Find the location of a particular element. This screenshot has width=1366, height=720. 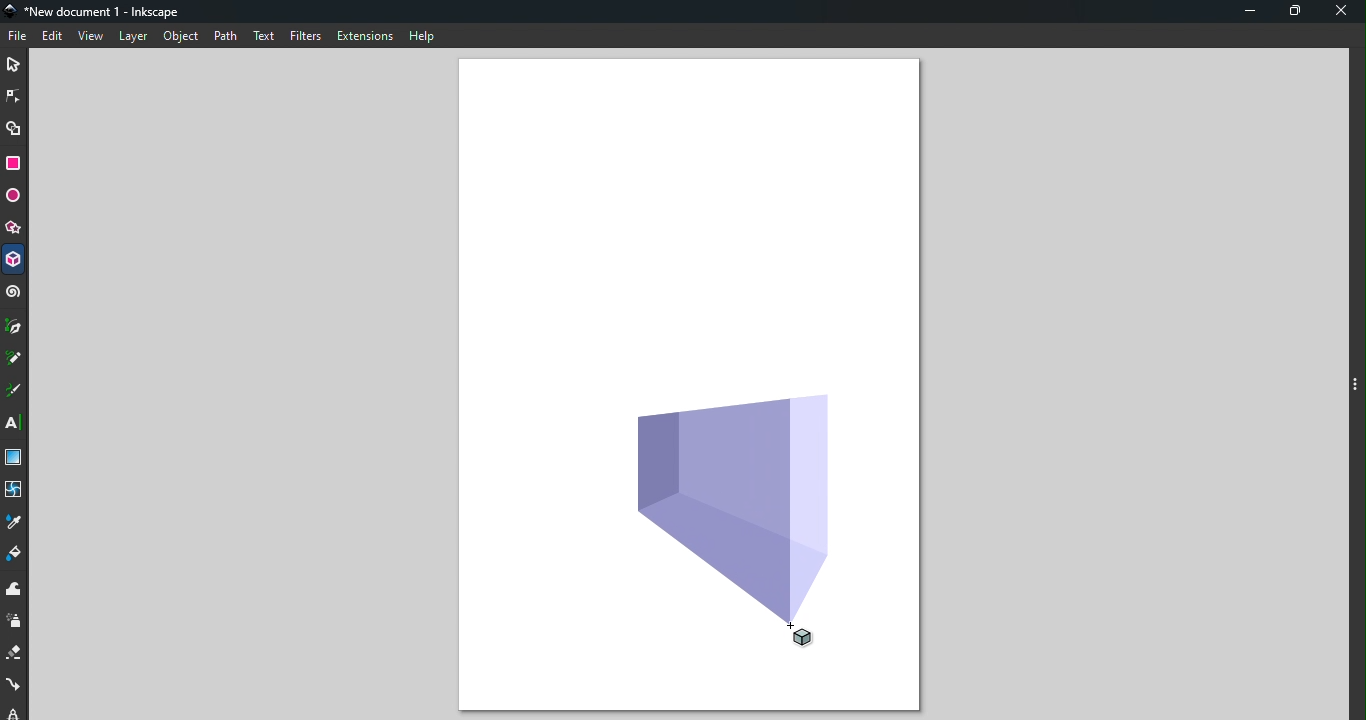

Gradient tool is located at coordinates (15, 455).